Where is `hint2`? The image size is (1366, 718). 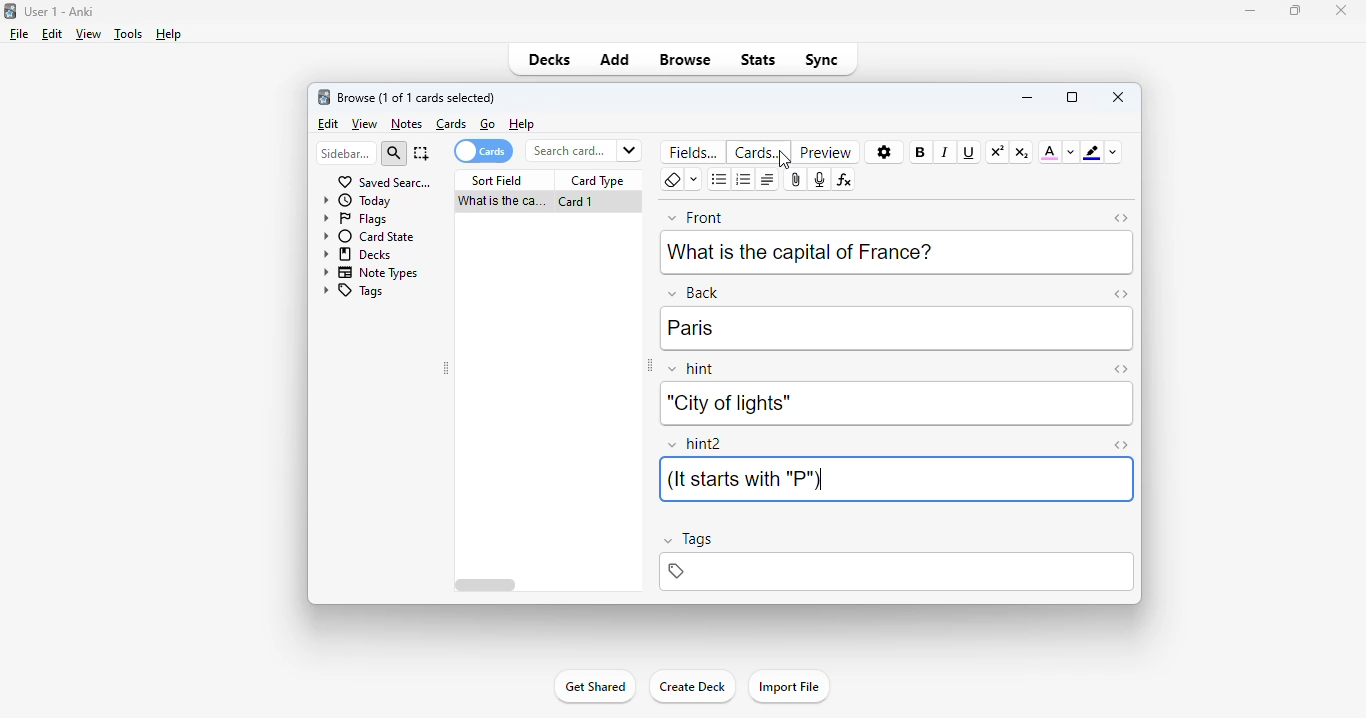 hint2 is located at coordinates (696, 444).